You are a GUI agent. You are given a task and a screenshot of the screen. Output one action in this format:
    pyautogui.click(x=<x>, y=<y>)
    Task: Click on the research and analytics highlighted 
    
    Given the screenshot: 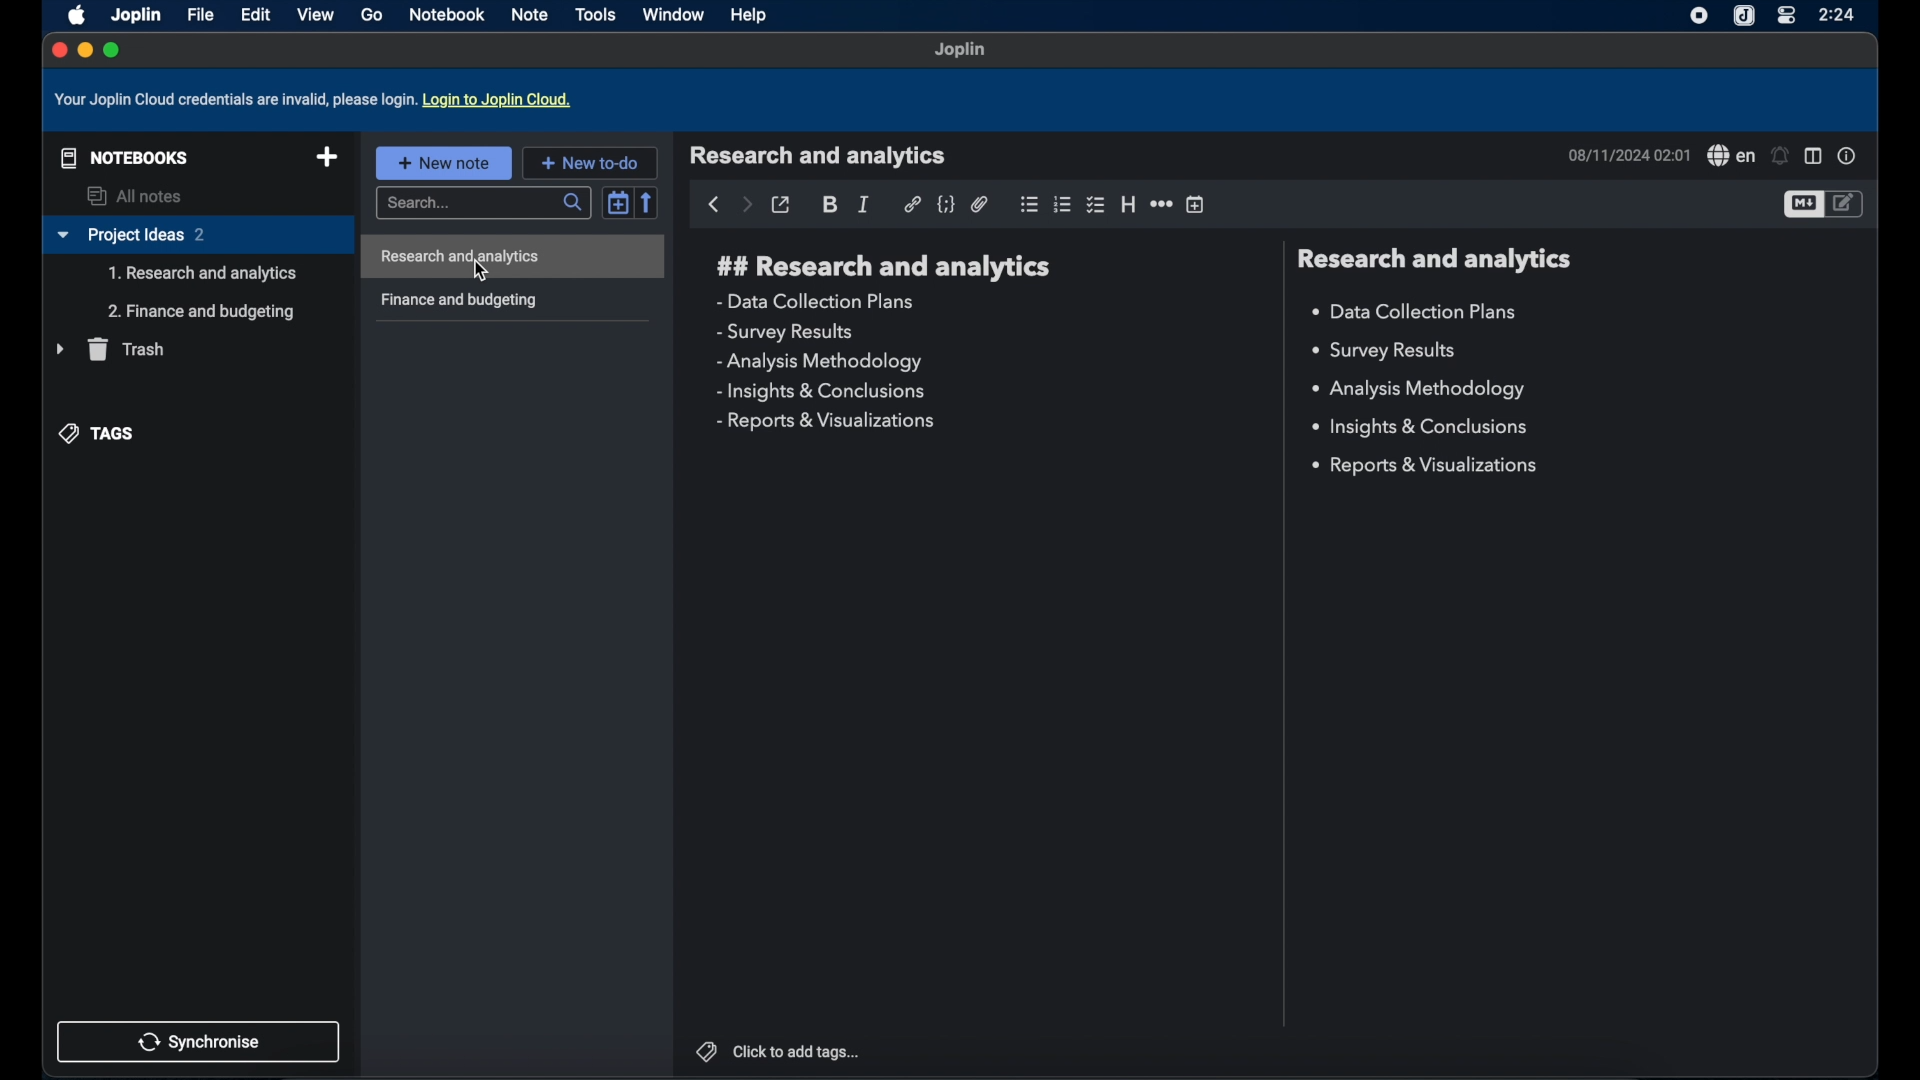 What is the action you would take?
    pyautogui.click(x=516, y=257)
    